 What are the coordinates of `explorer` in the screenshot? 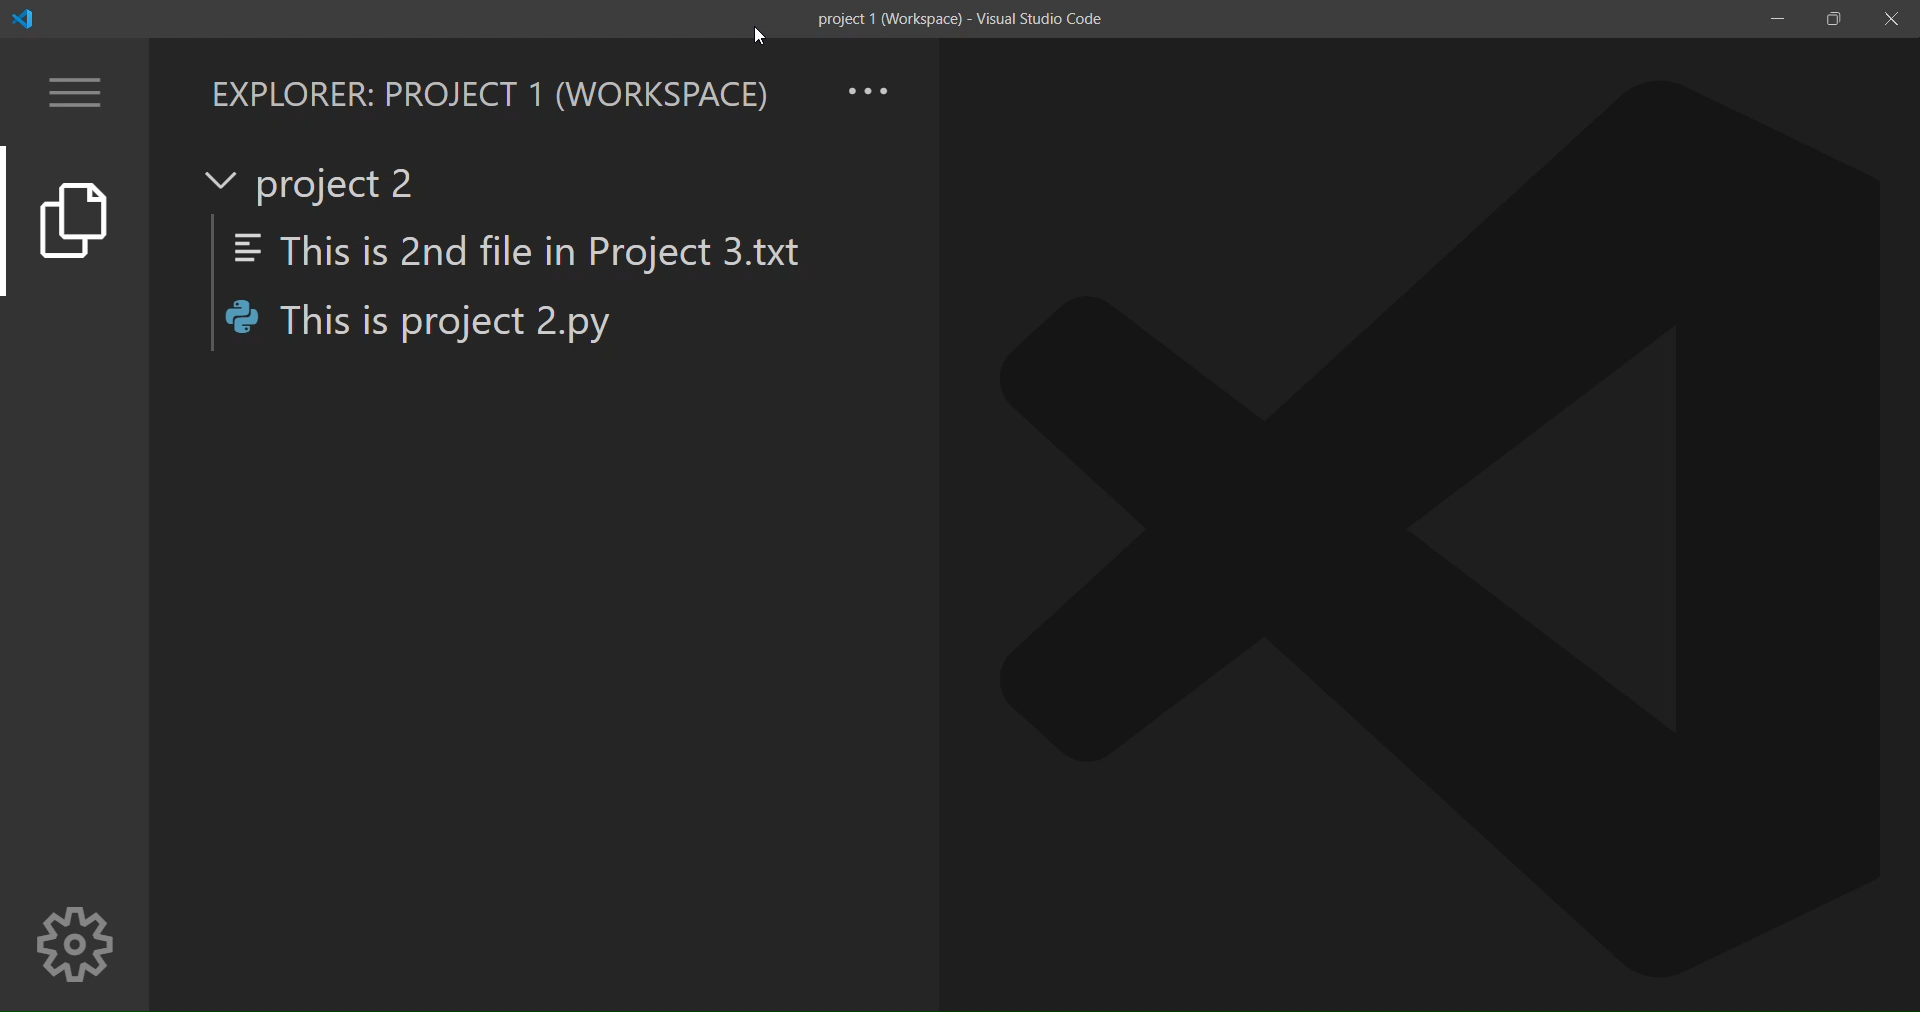 It's located at (82, 210).